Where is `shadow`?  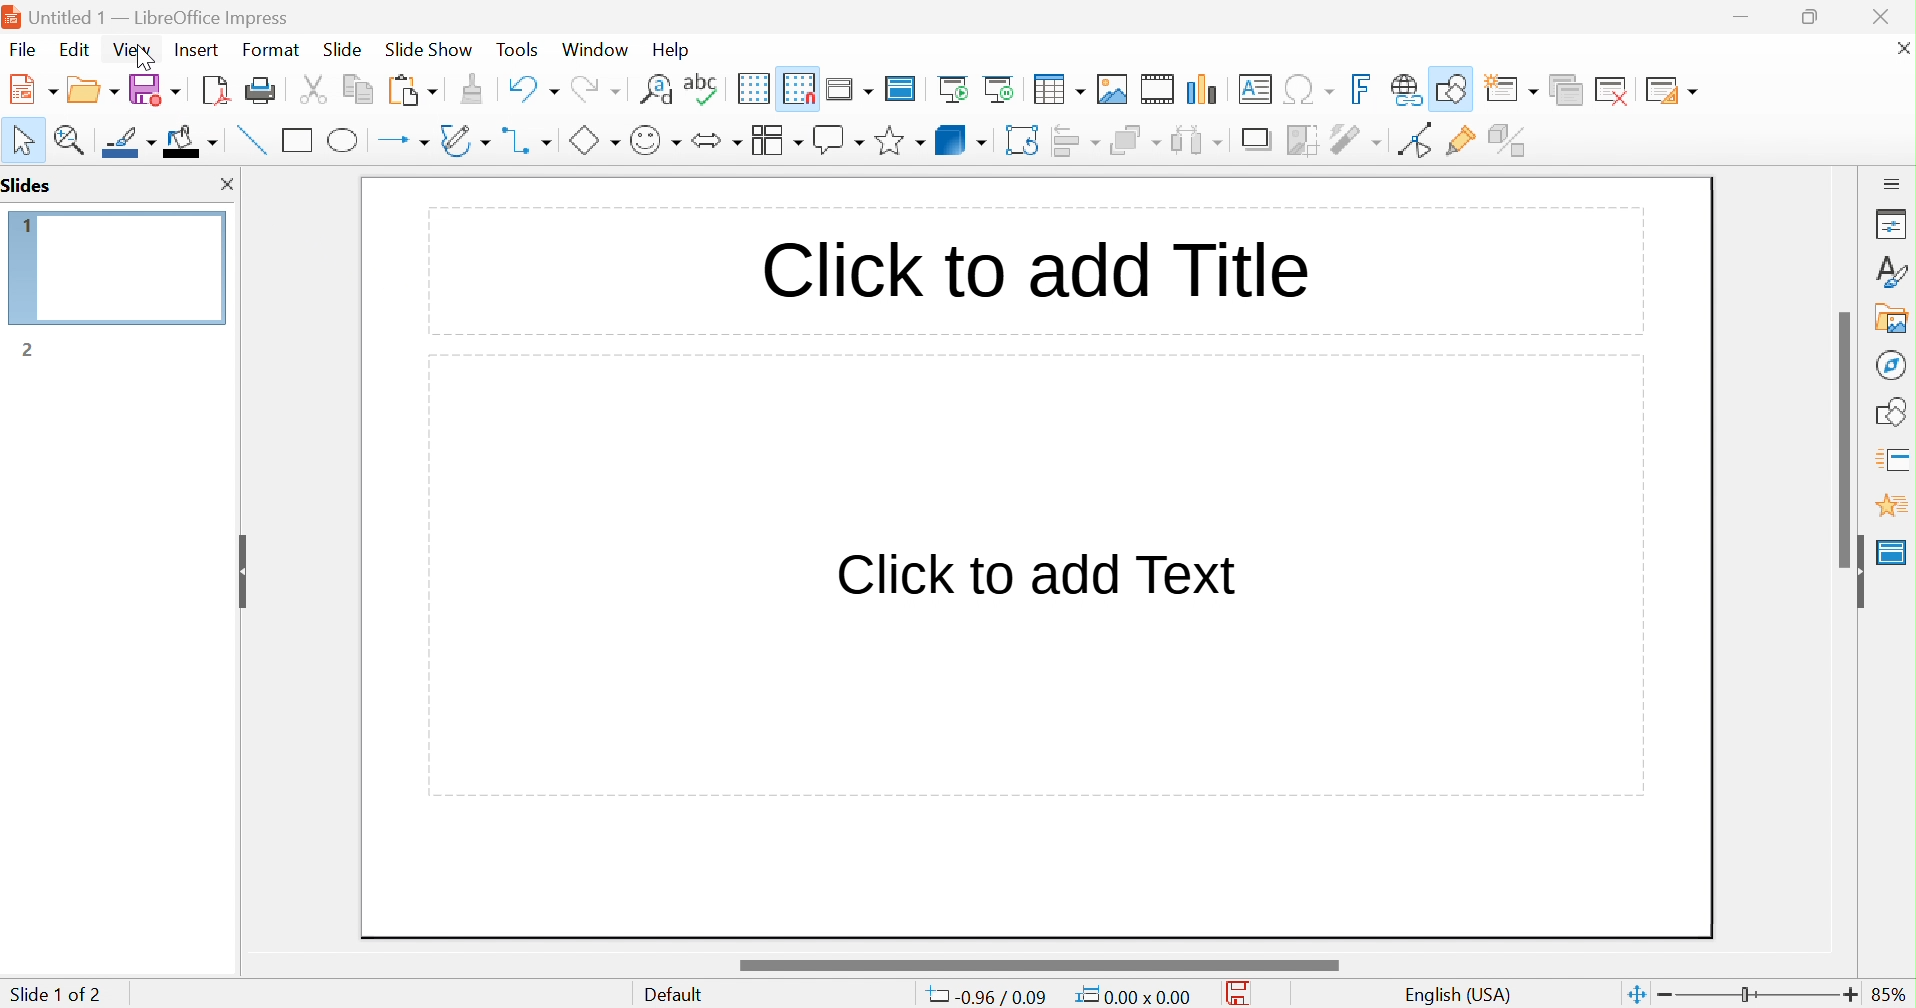
shadow is located at coordinates (1259, 141).